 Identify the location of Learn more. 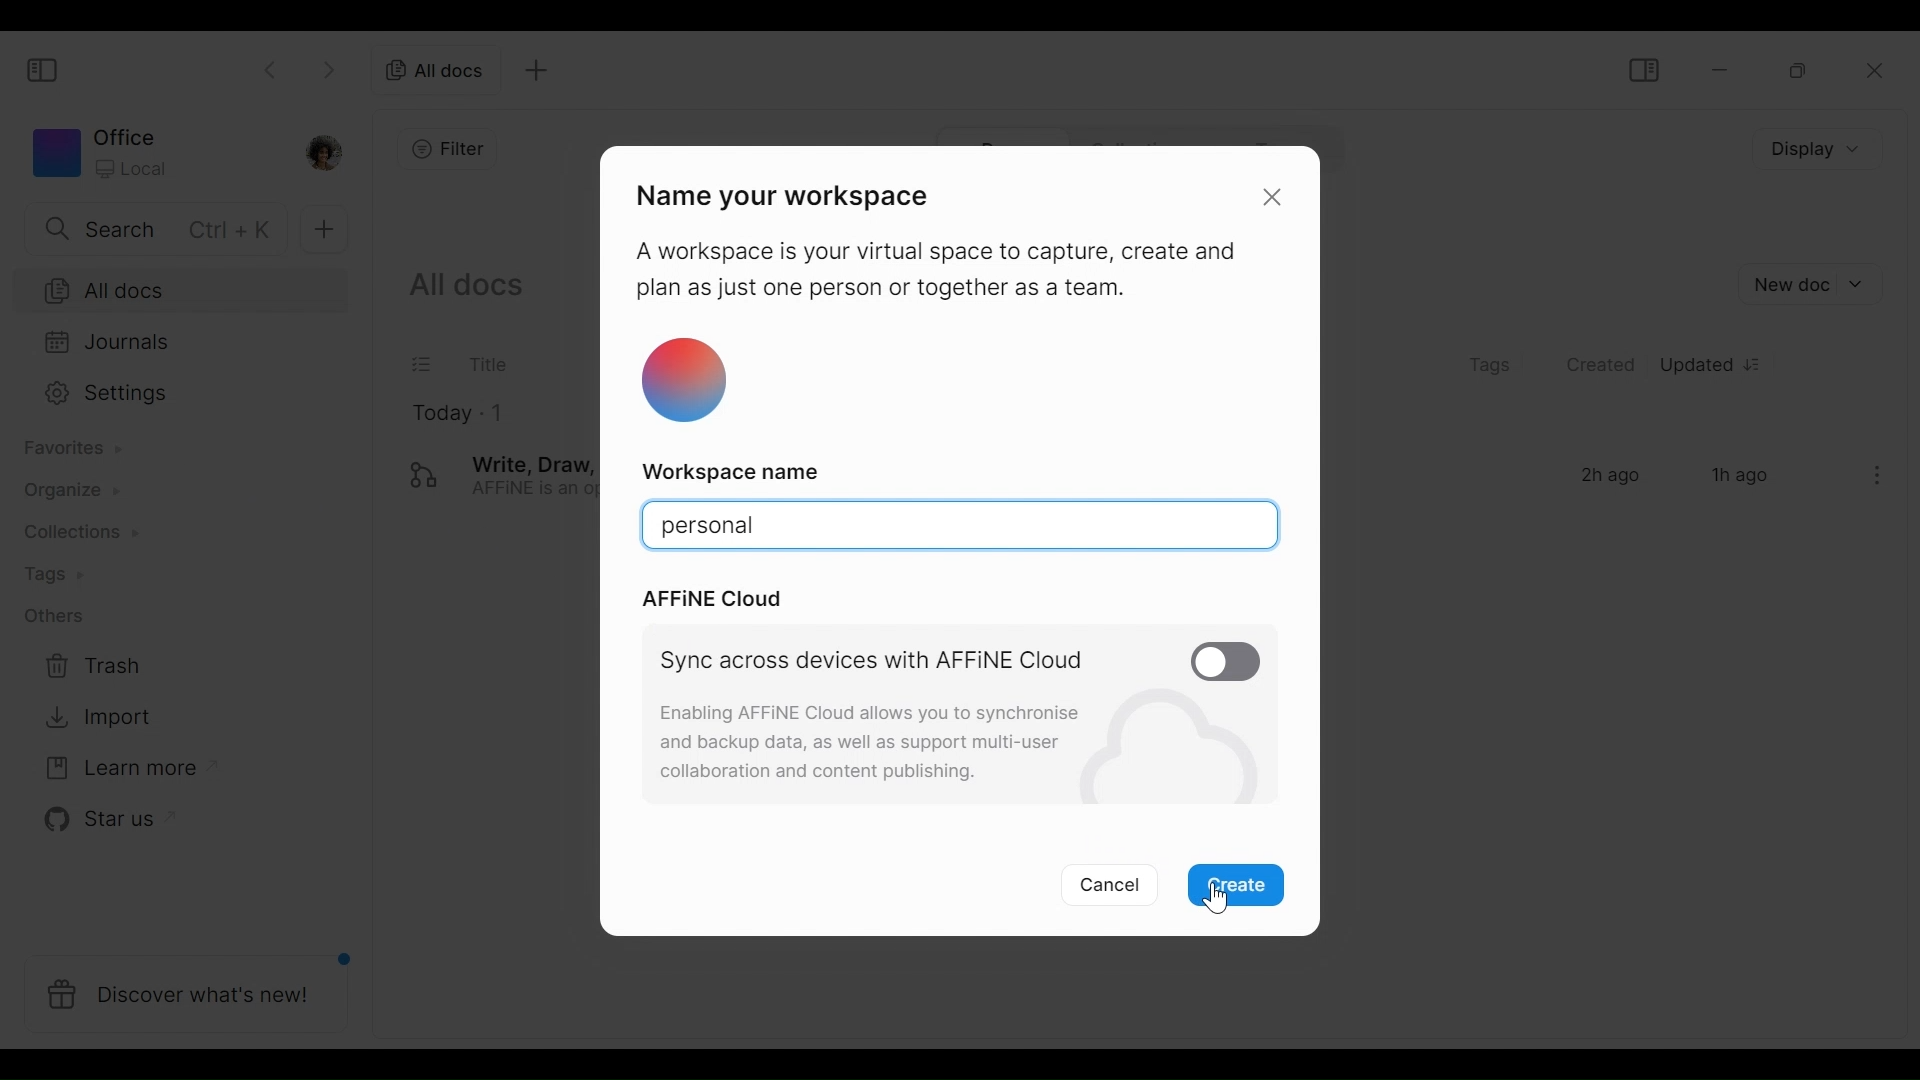
(121, 764).